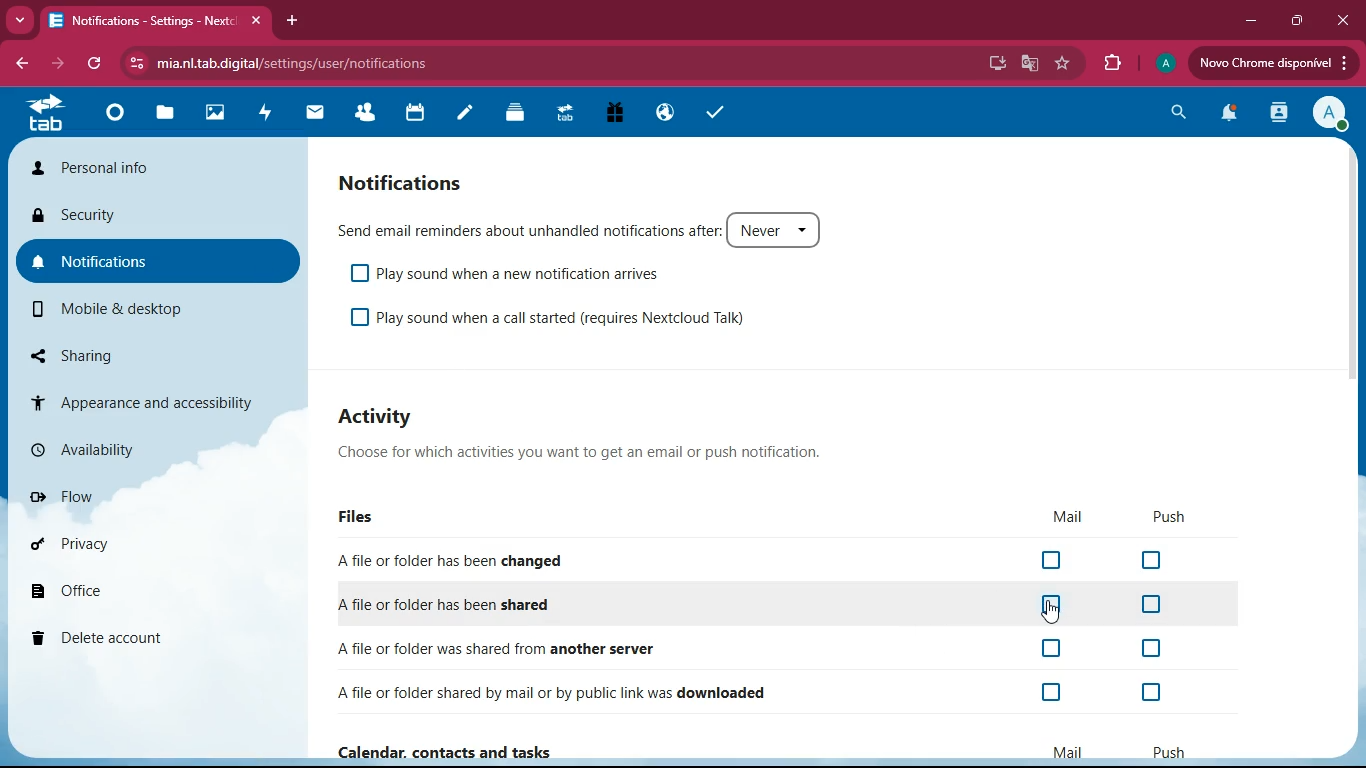 This screenshot has width=1366, height=768. I want to click on public, so click(660, 114).